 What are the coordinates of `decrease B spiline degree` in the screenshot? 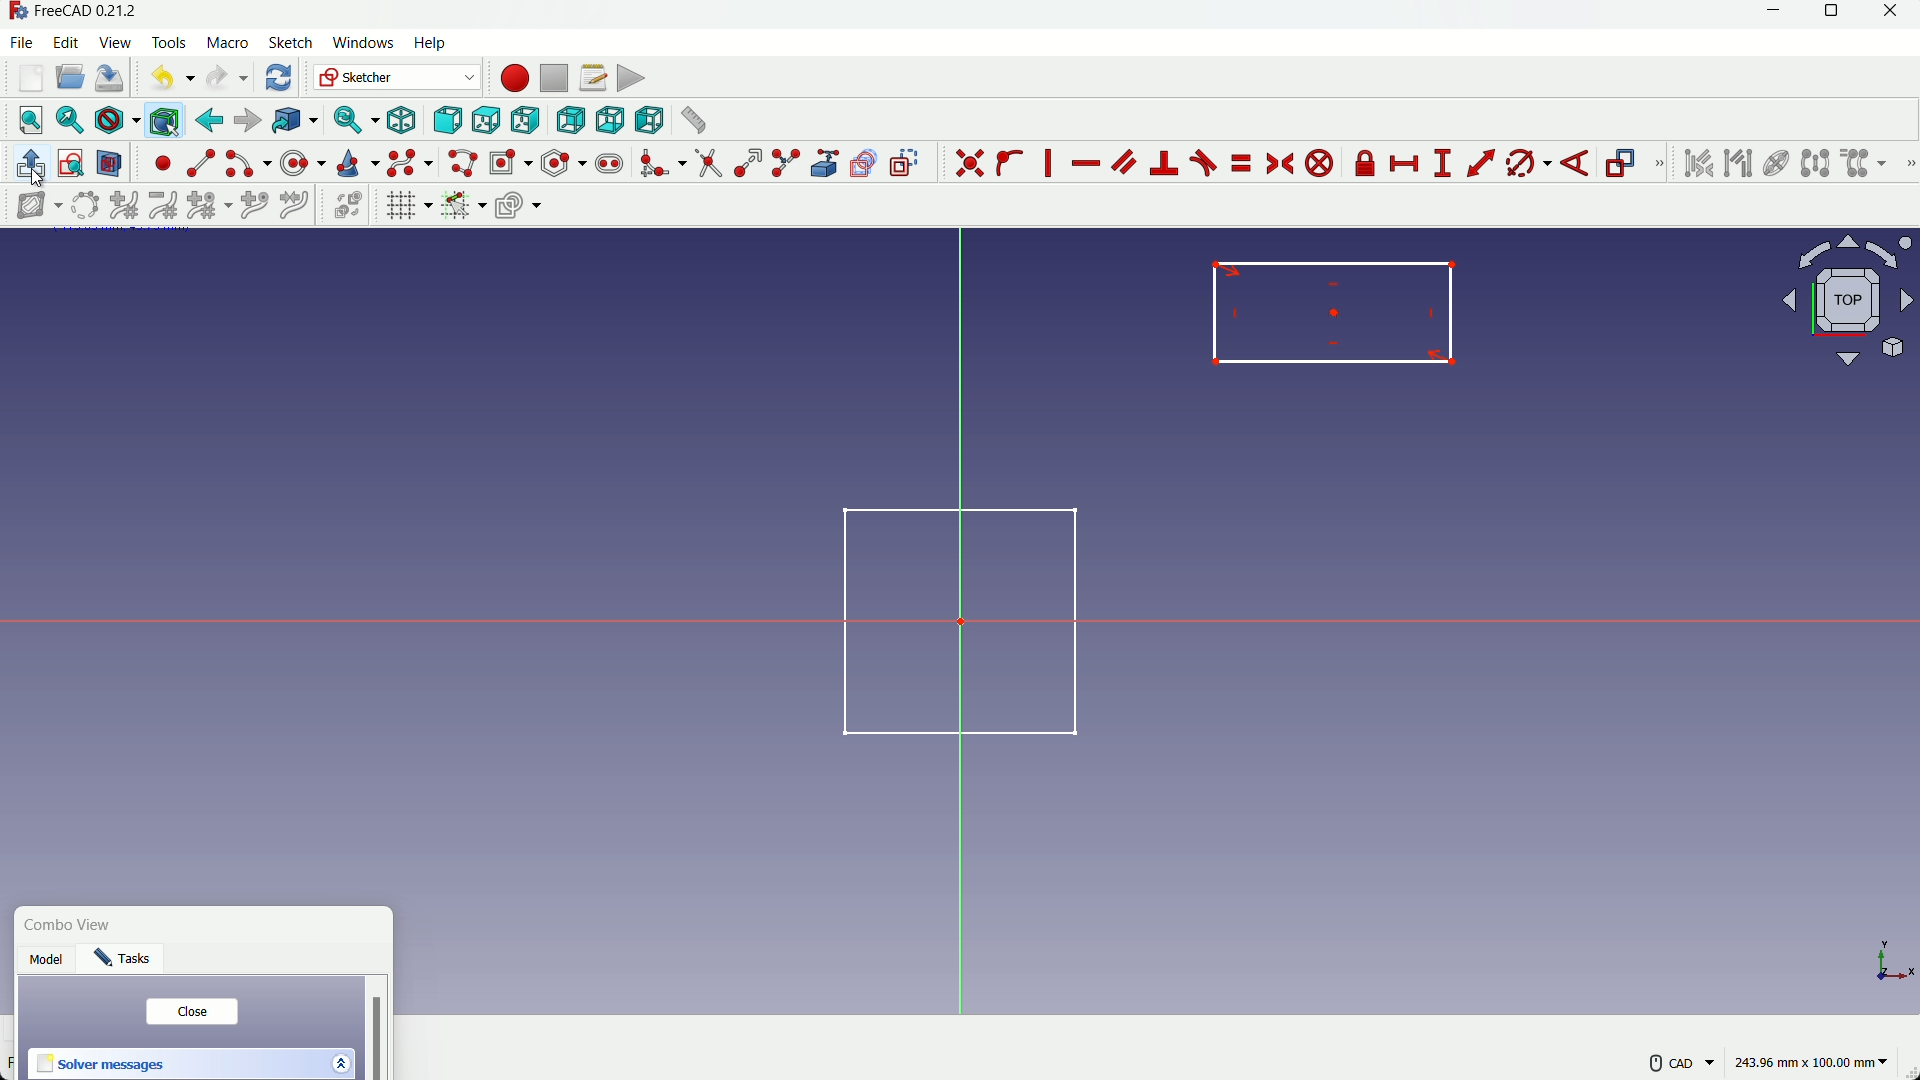 It's located at (163, 205).